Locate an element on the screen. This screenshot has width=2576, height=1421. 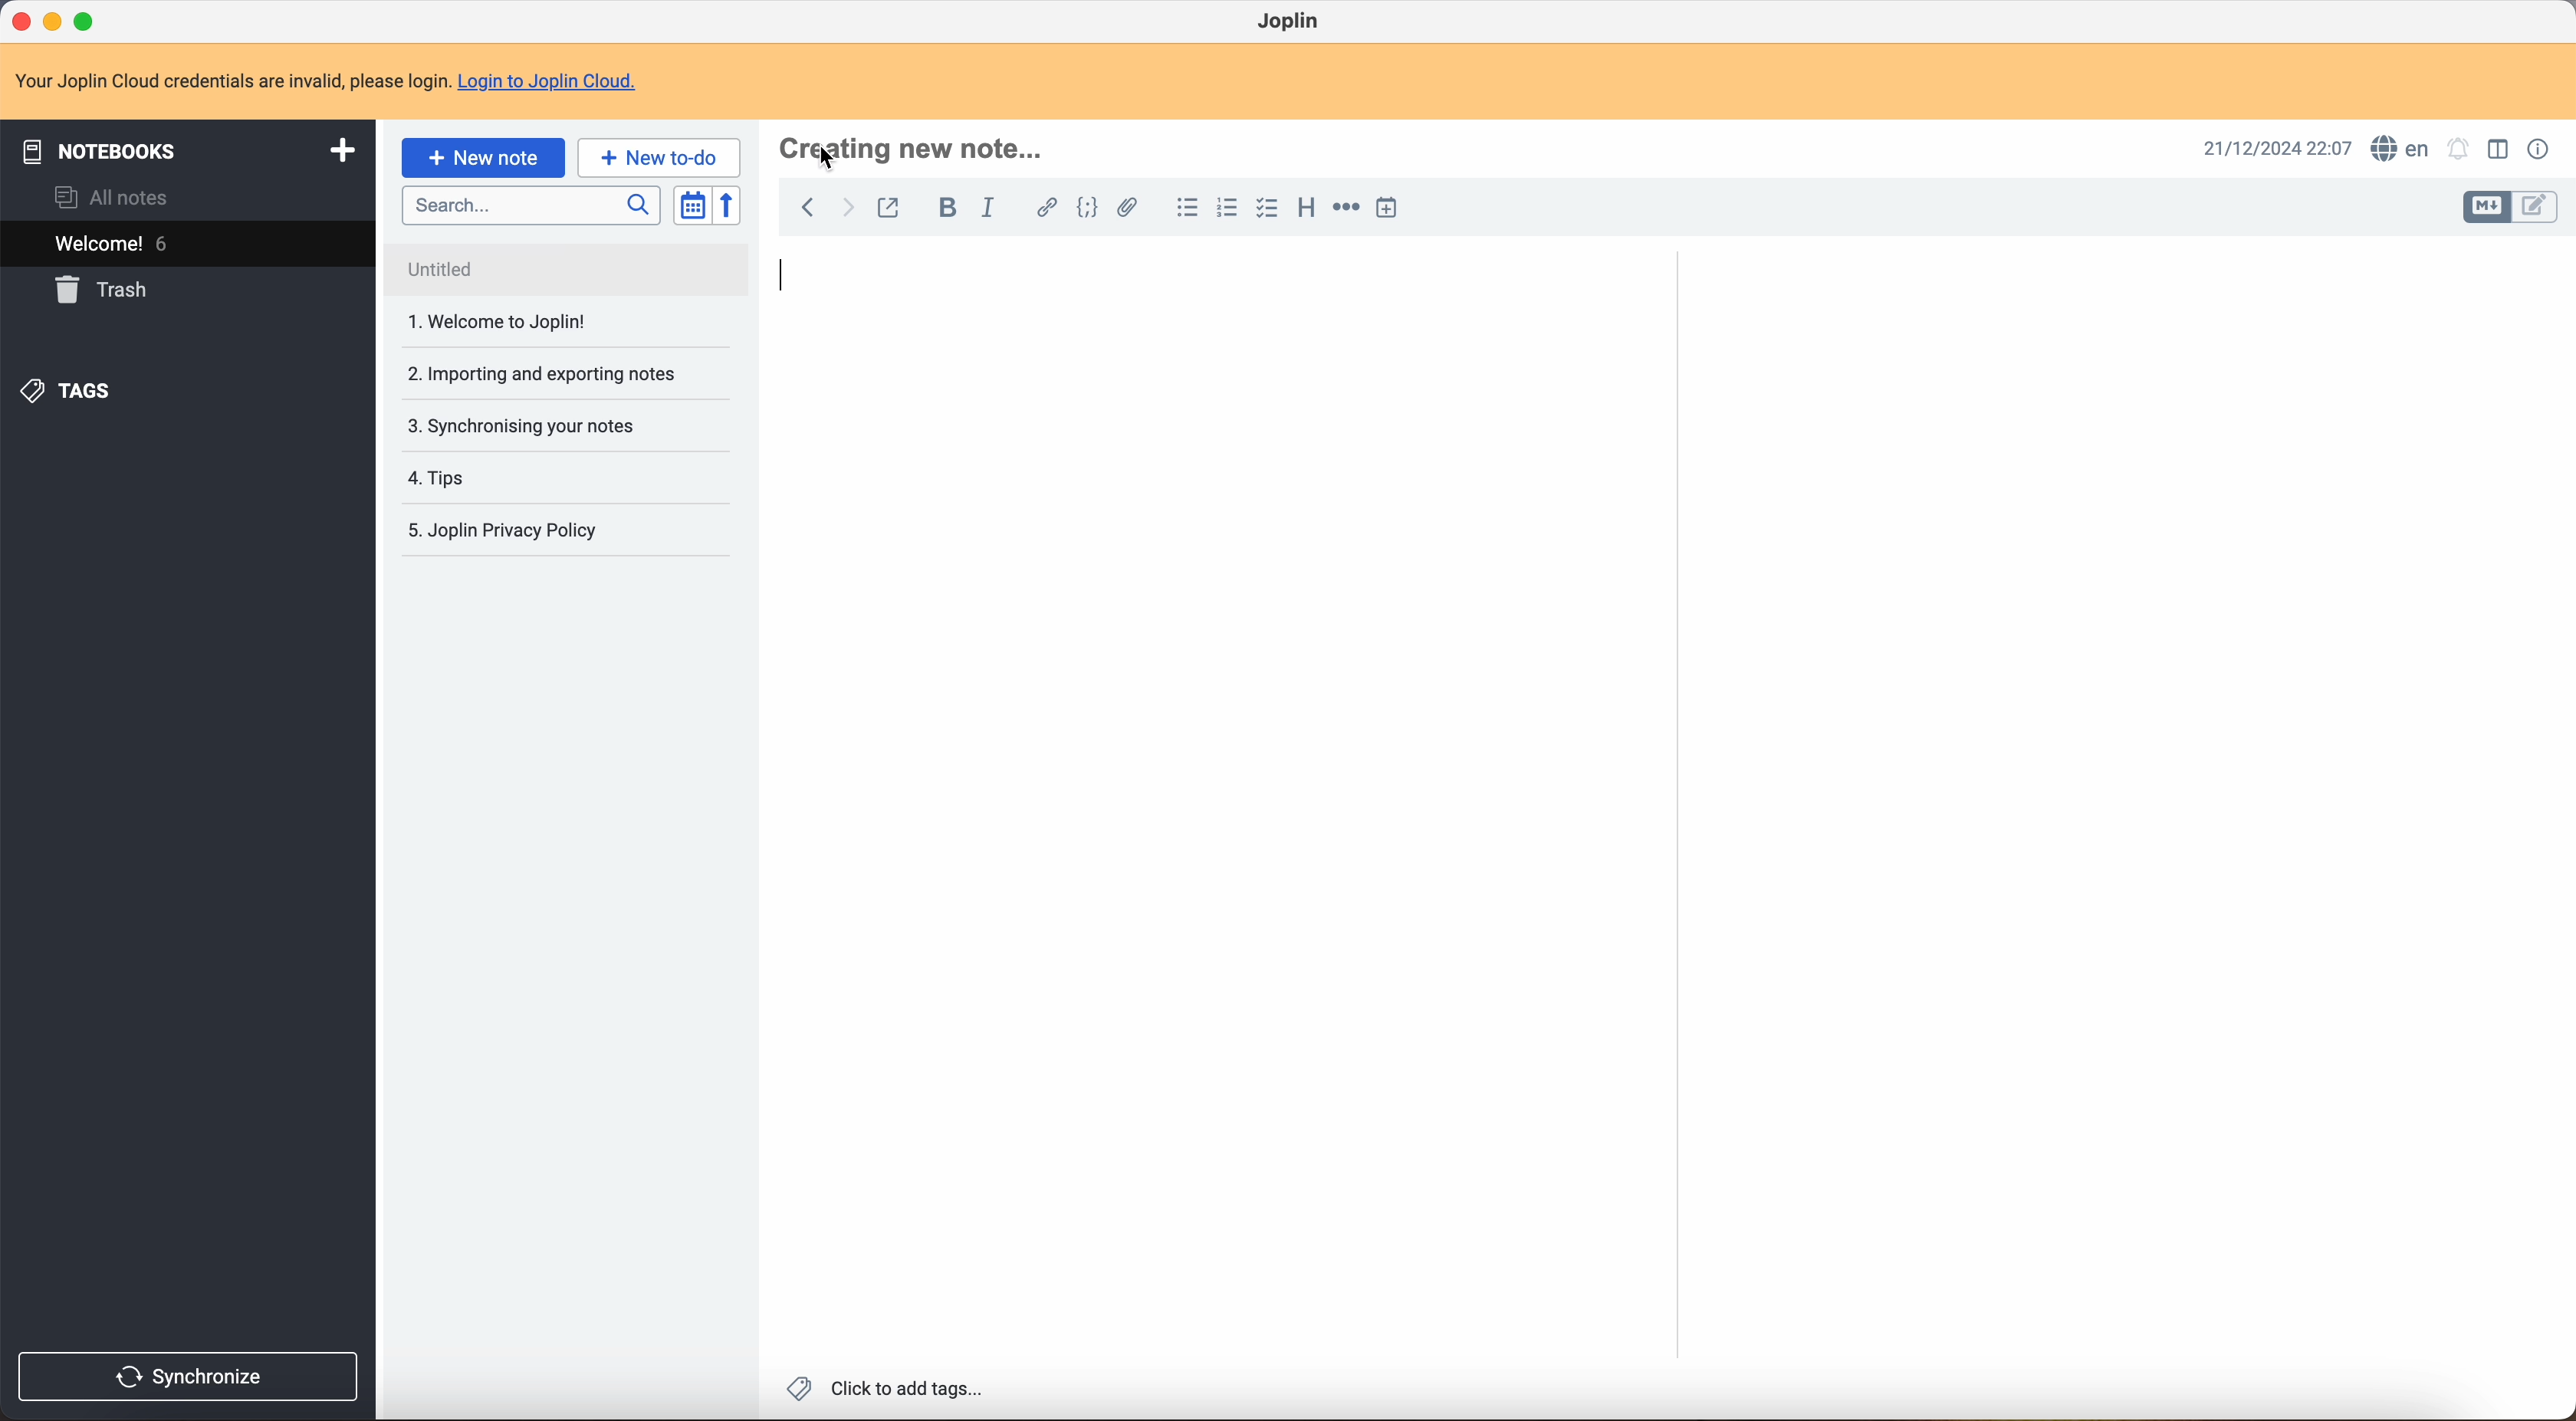
toggle edit layout is located at coordinates (2502, 149).